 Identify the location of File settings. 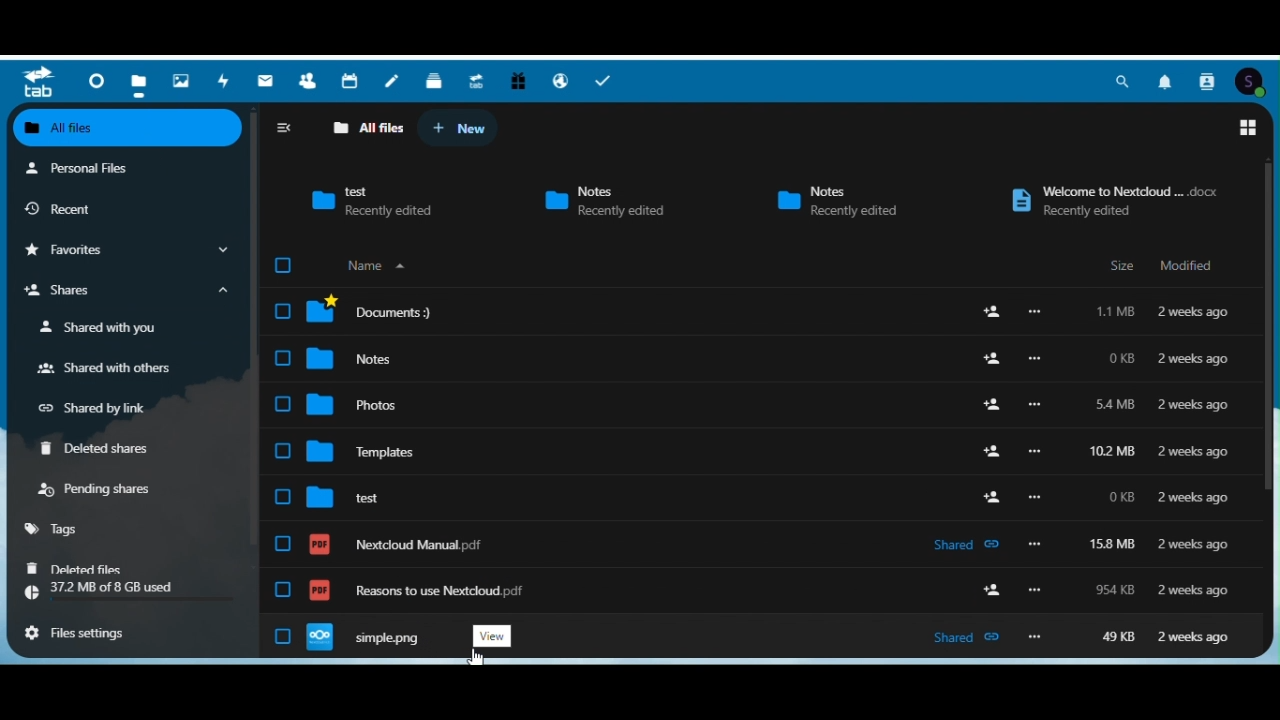
(85, 634).